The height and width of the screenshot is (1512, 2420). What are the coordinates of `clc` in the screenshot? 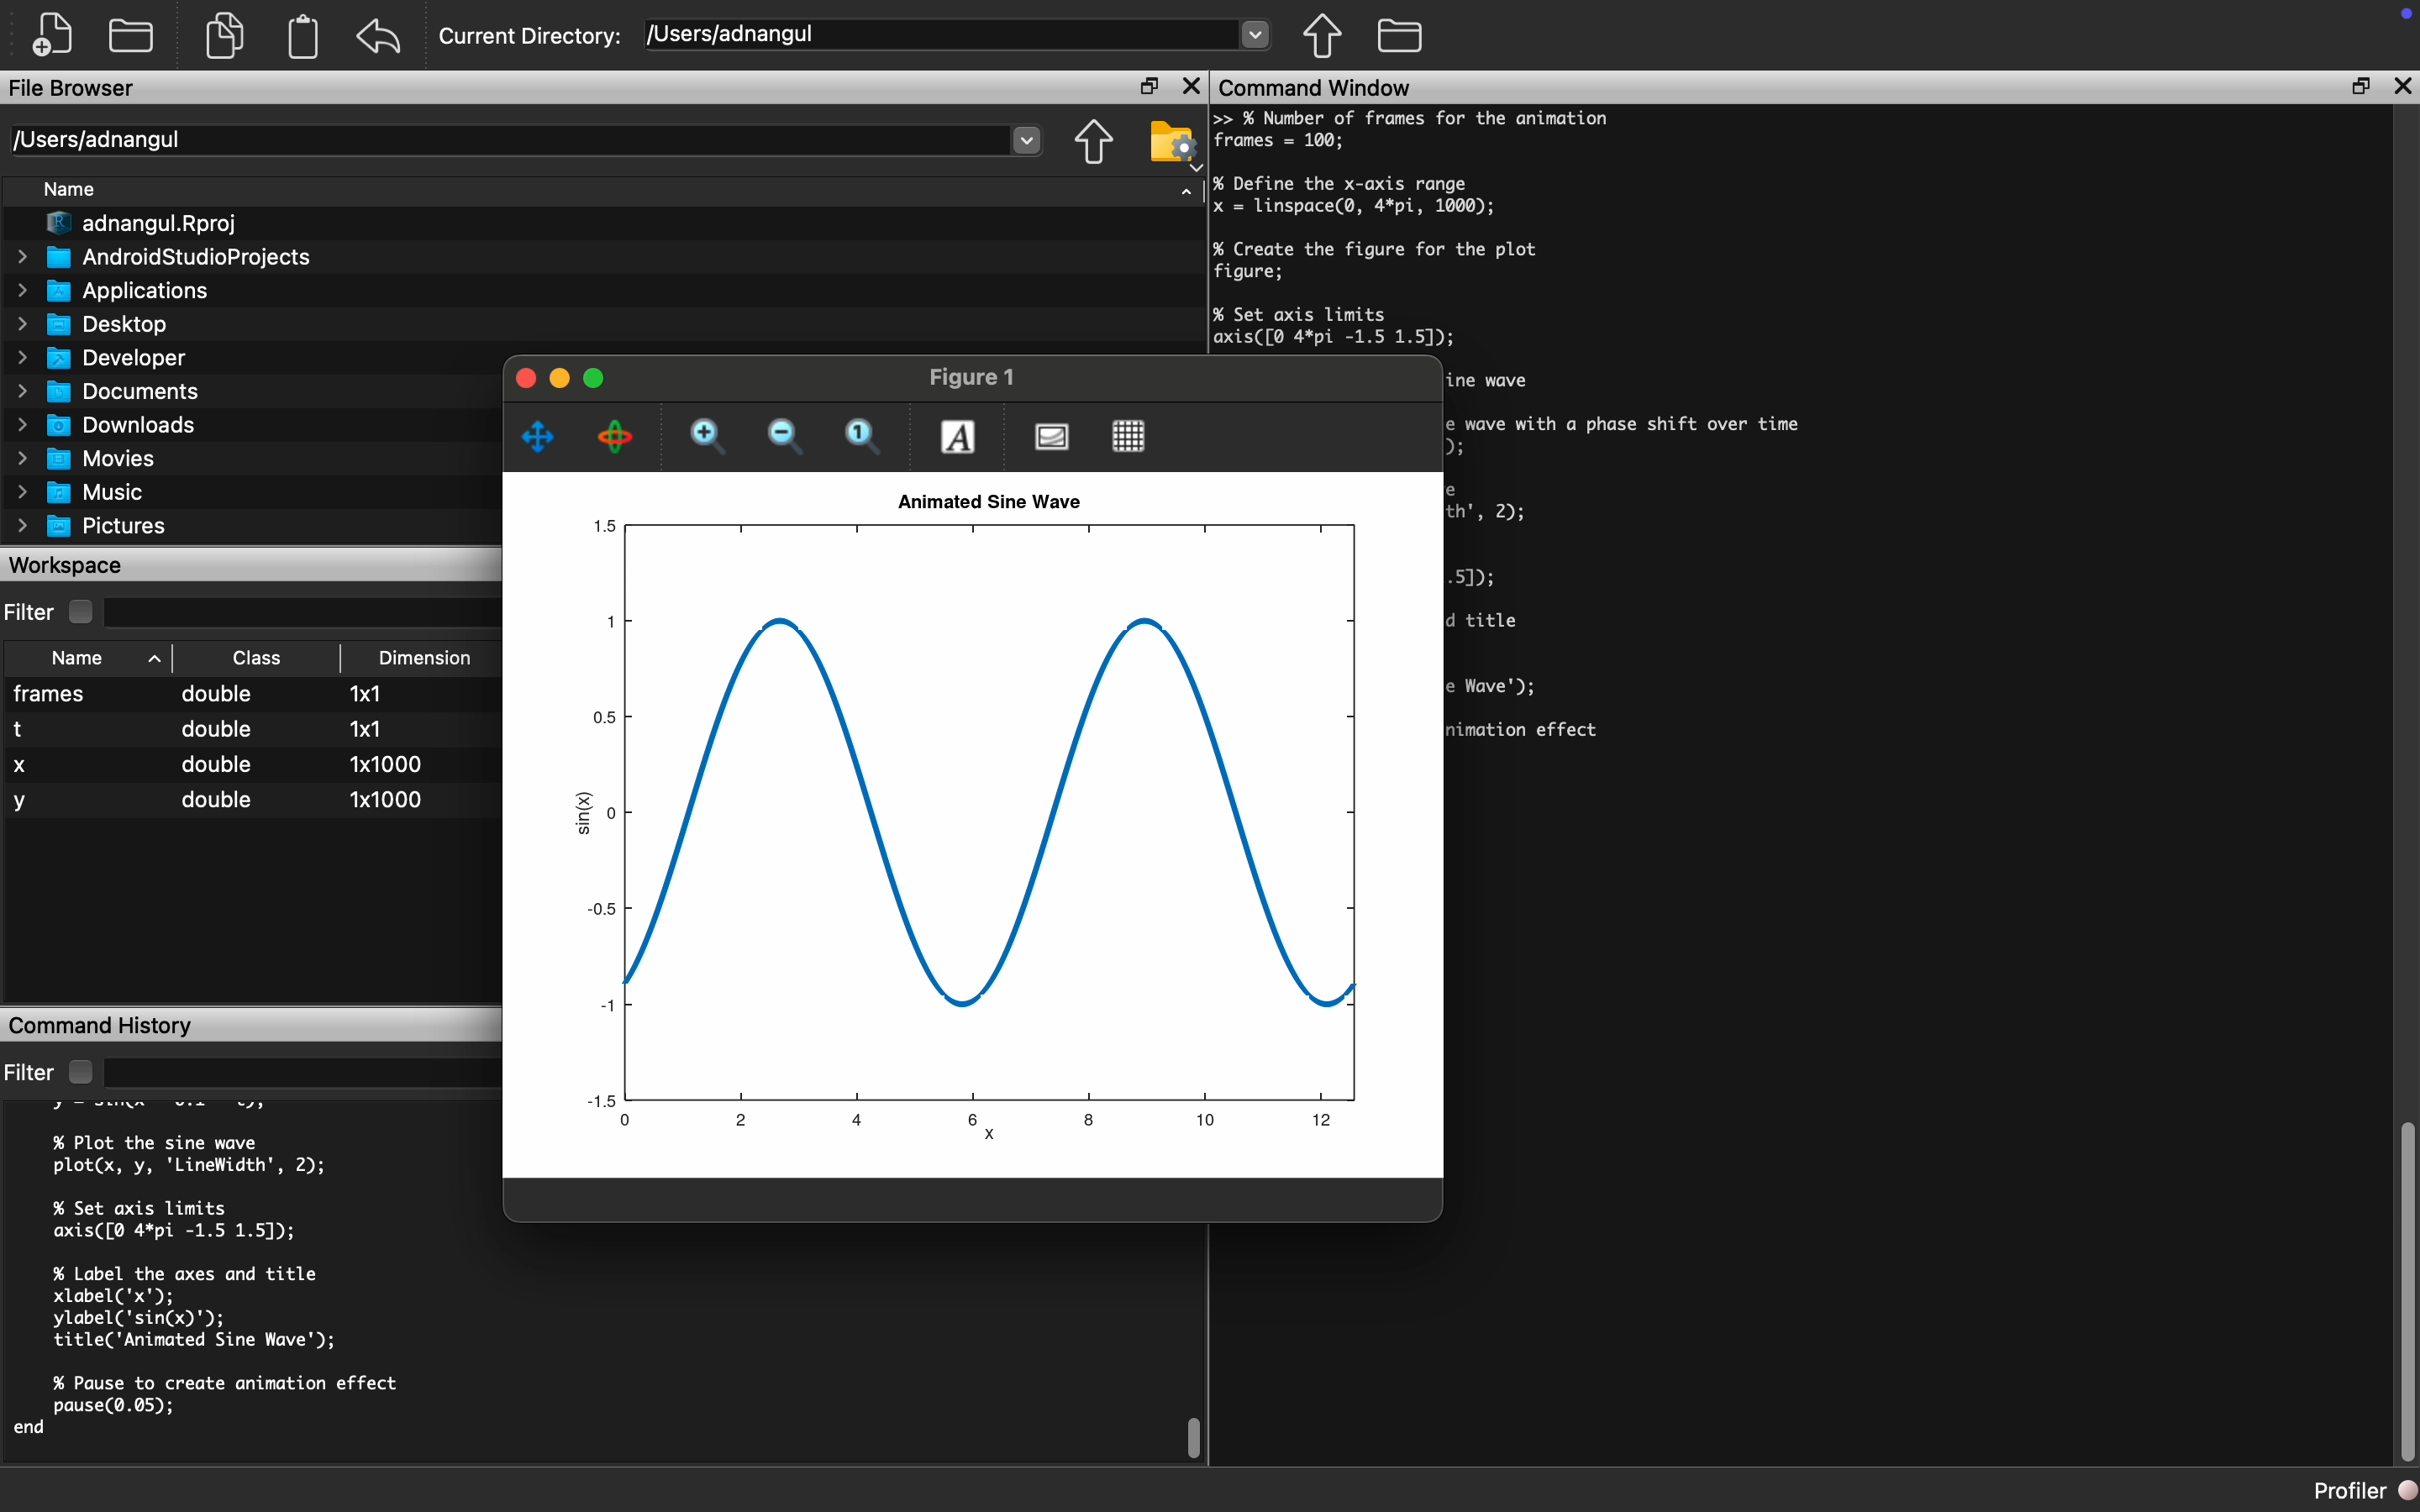 It's located at (33, 1450).